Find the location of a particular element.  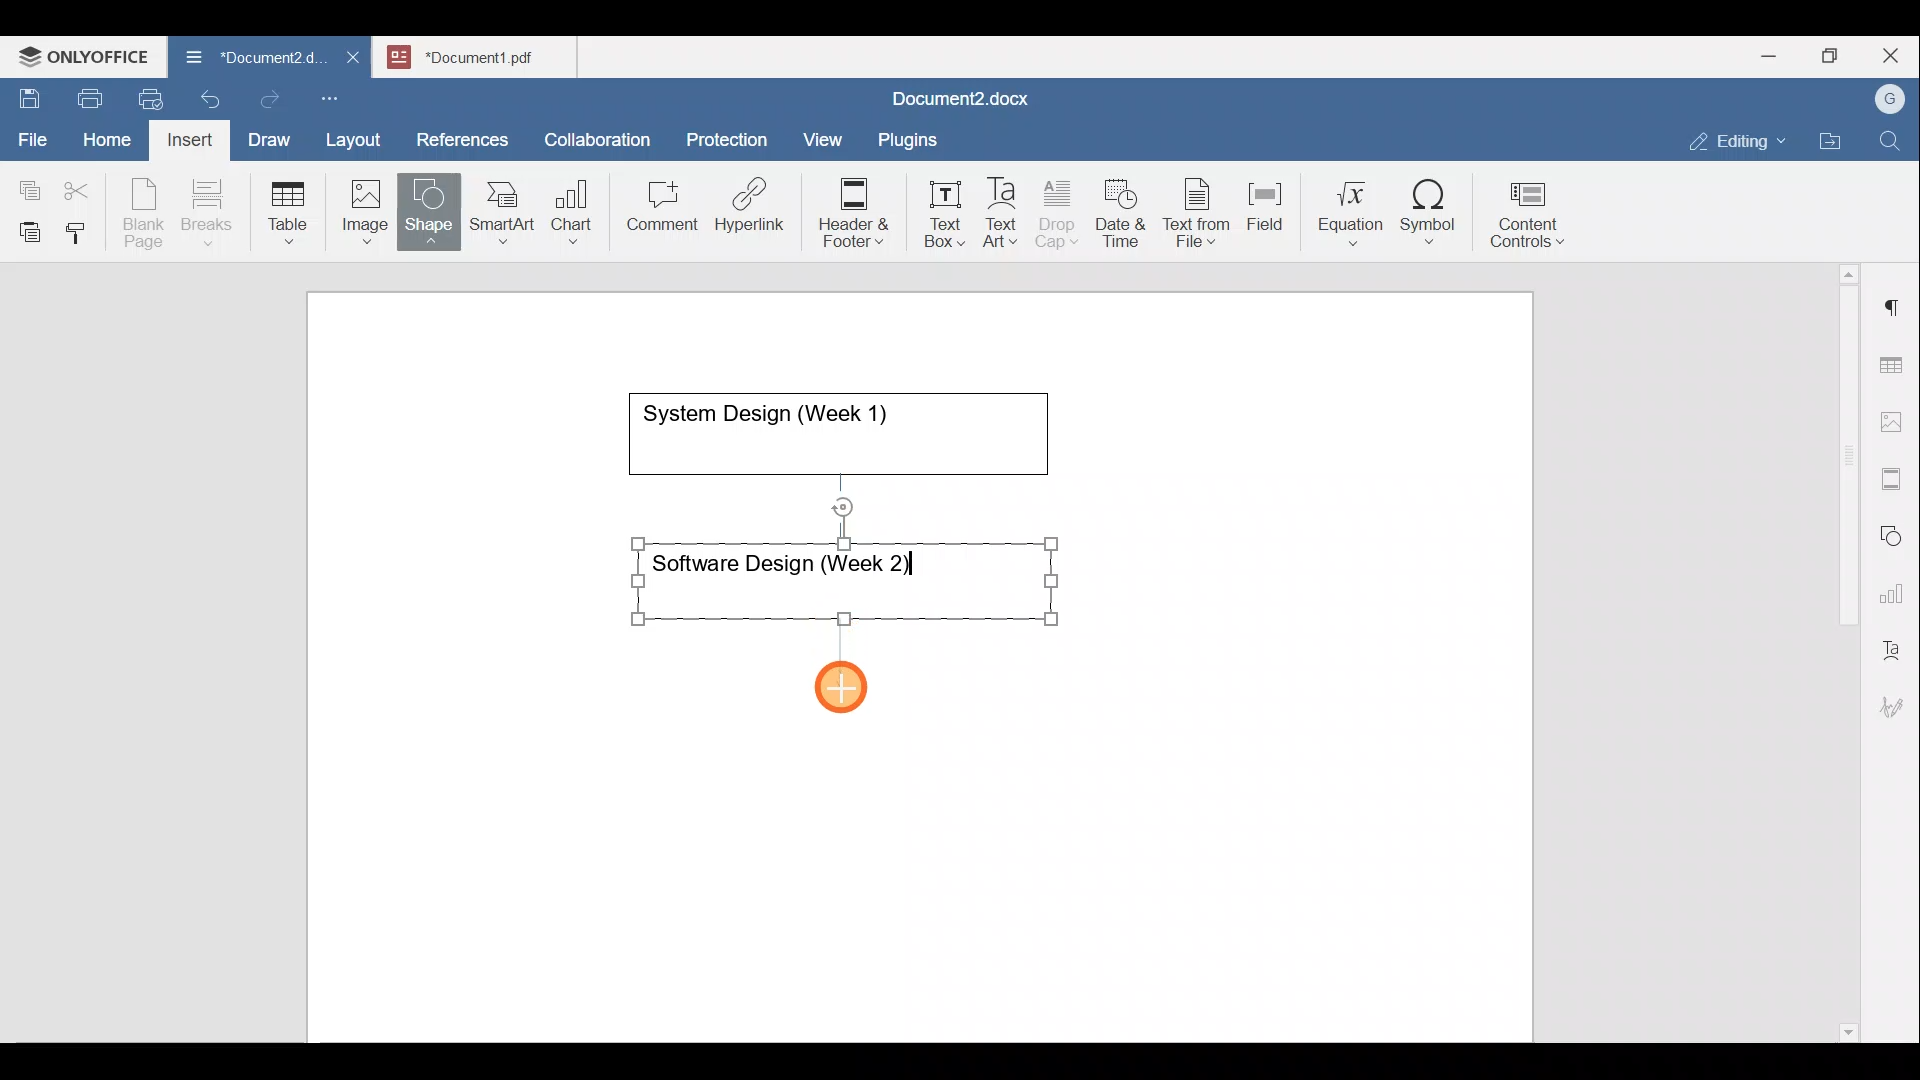

Comment is located at coordinates (656, 211).